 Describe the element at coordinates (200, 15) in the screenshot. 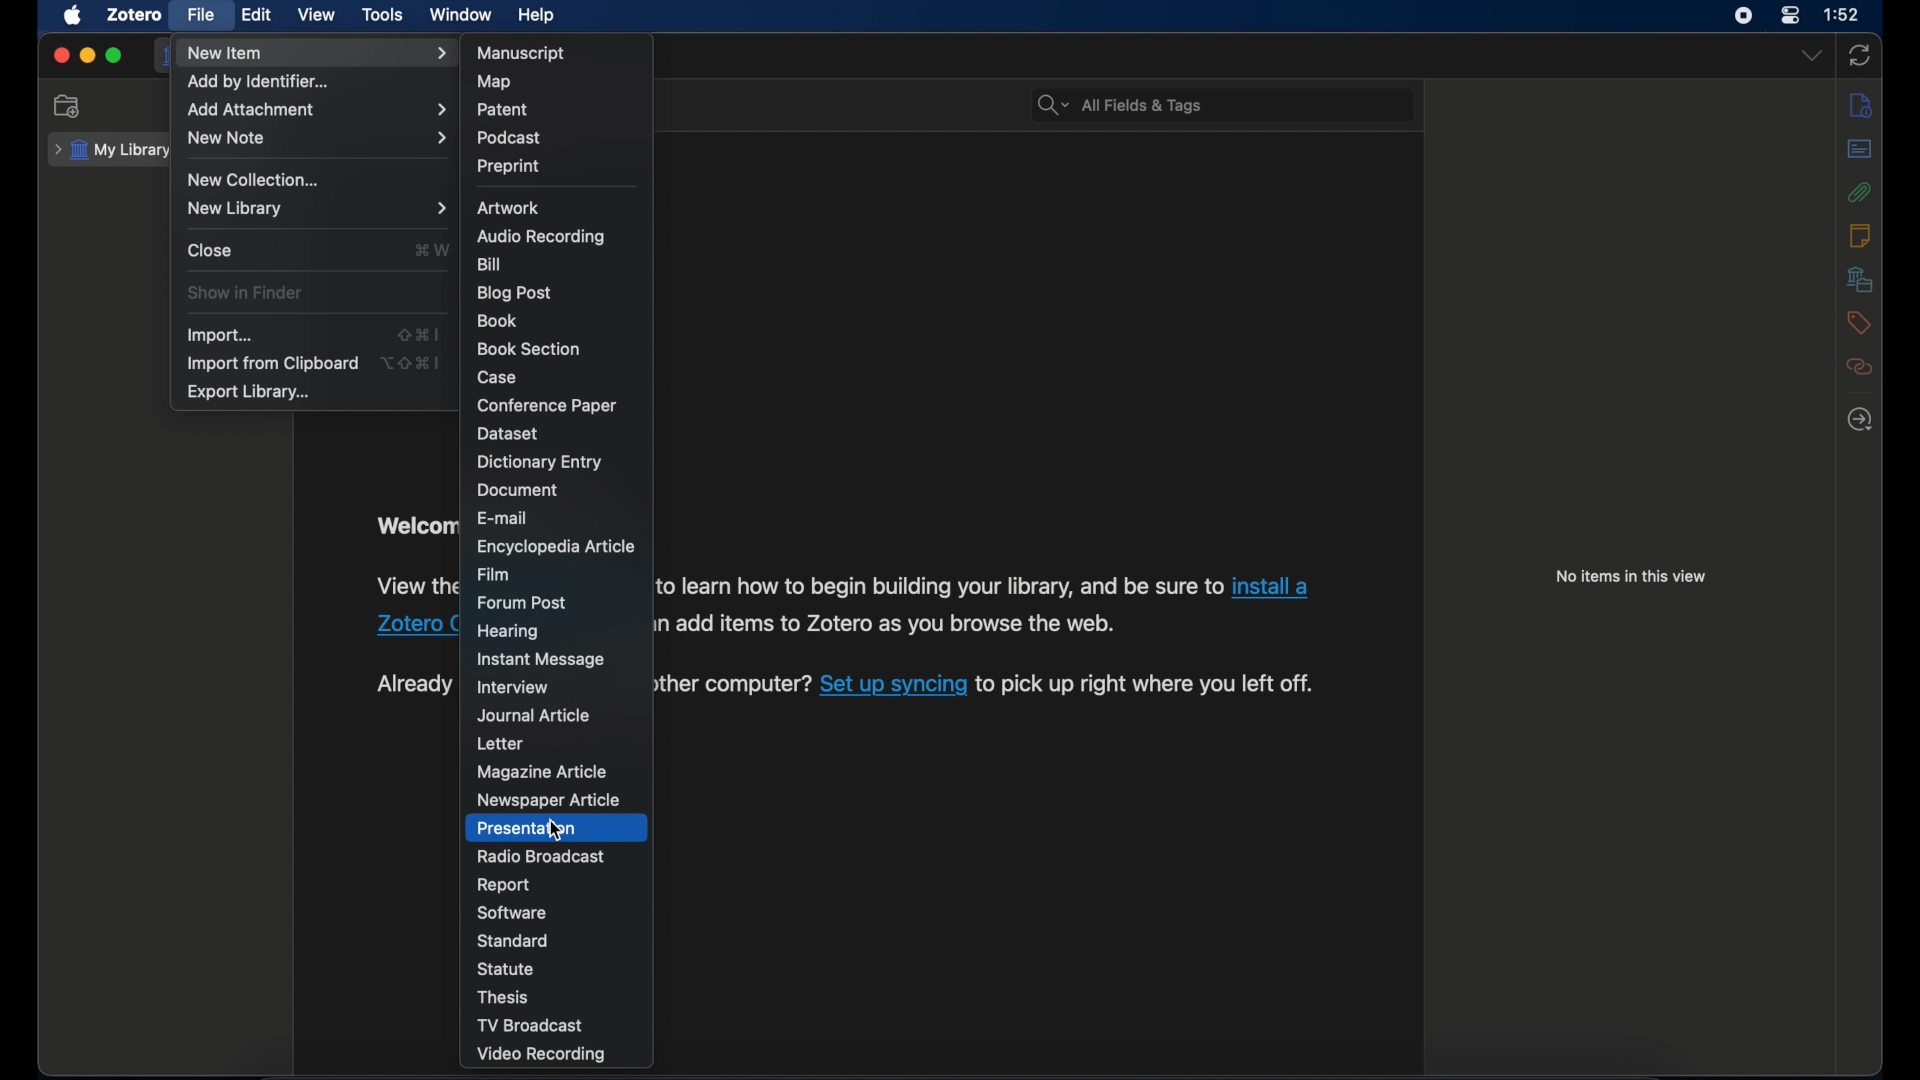

I see `file` at that location.